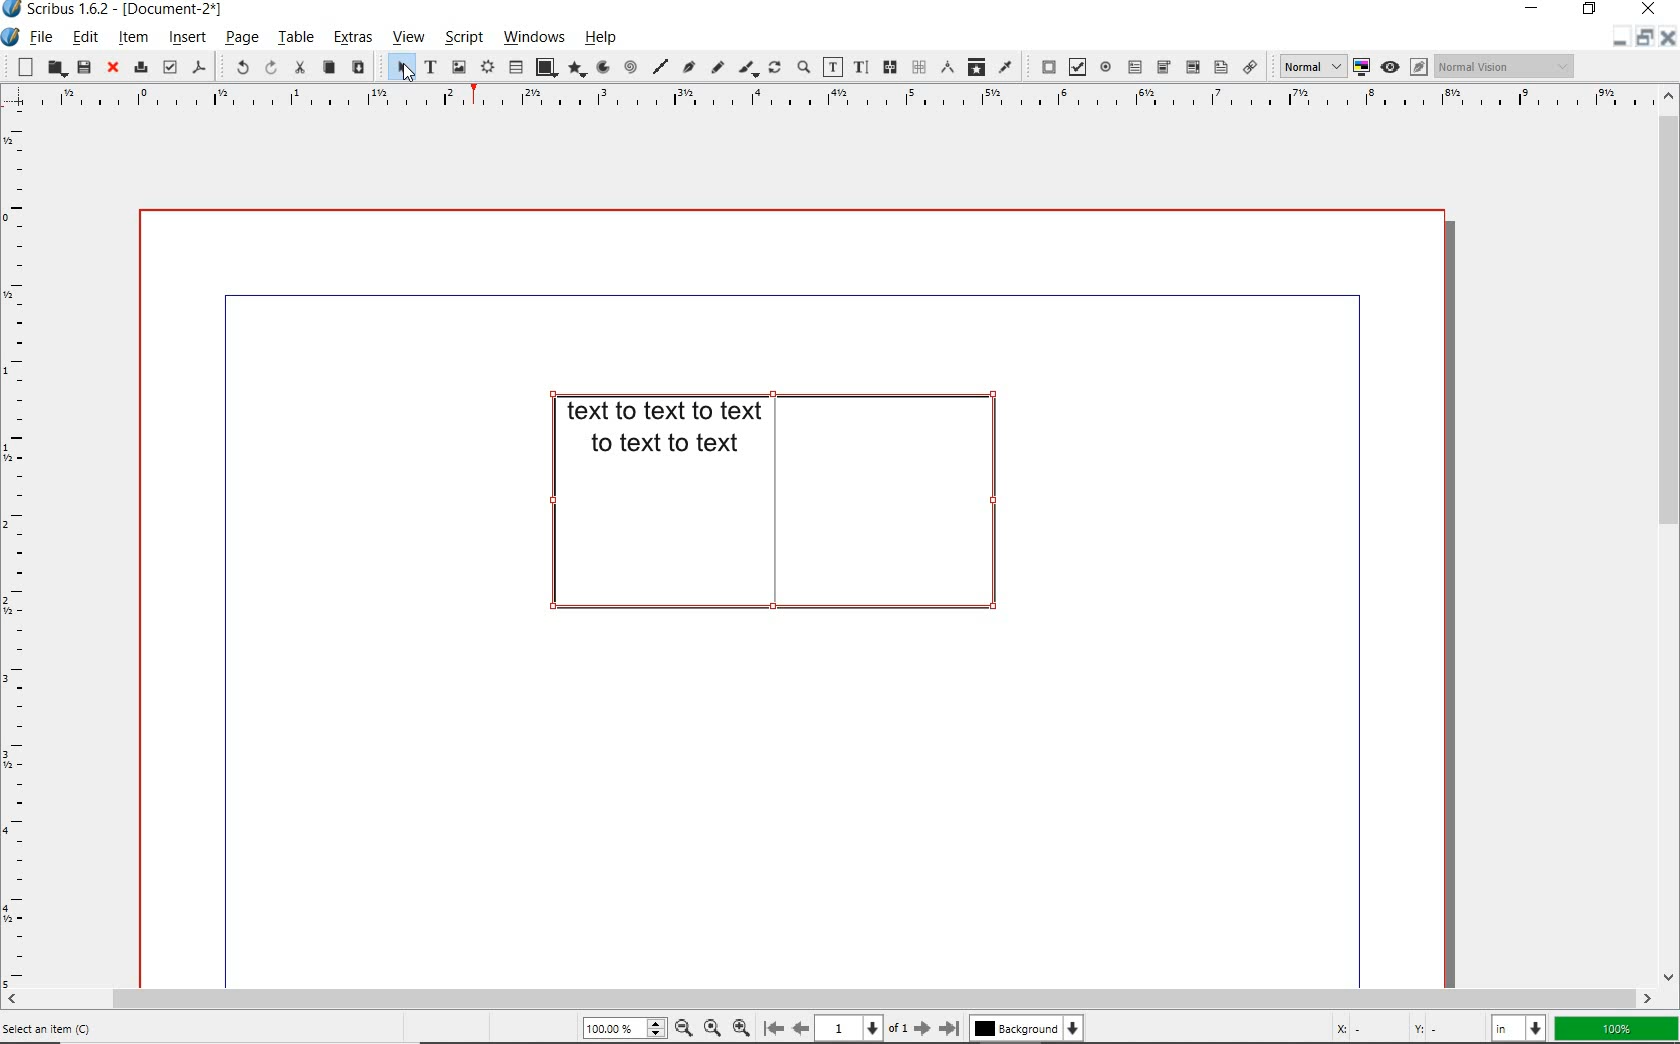 The height and width of the screenshot is (1044, 1680). Describe the element at coordinates (170, 66) in the screenshot. I see `preflight verifier` at that location.